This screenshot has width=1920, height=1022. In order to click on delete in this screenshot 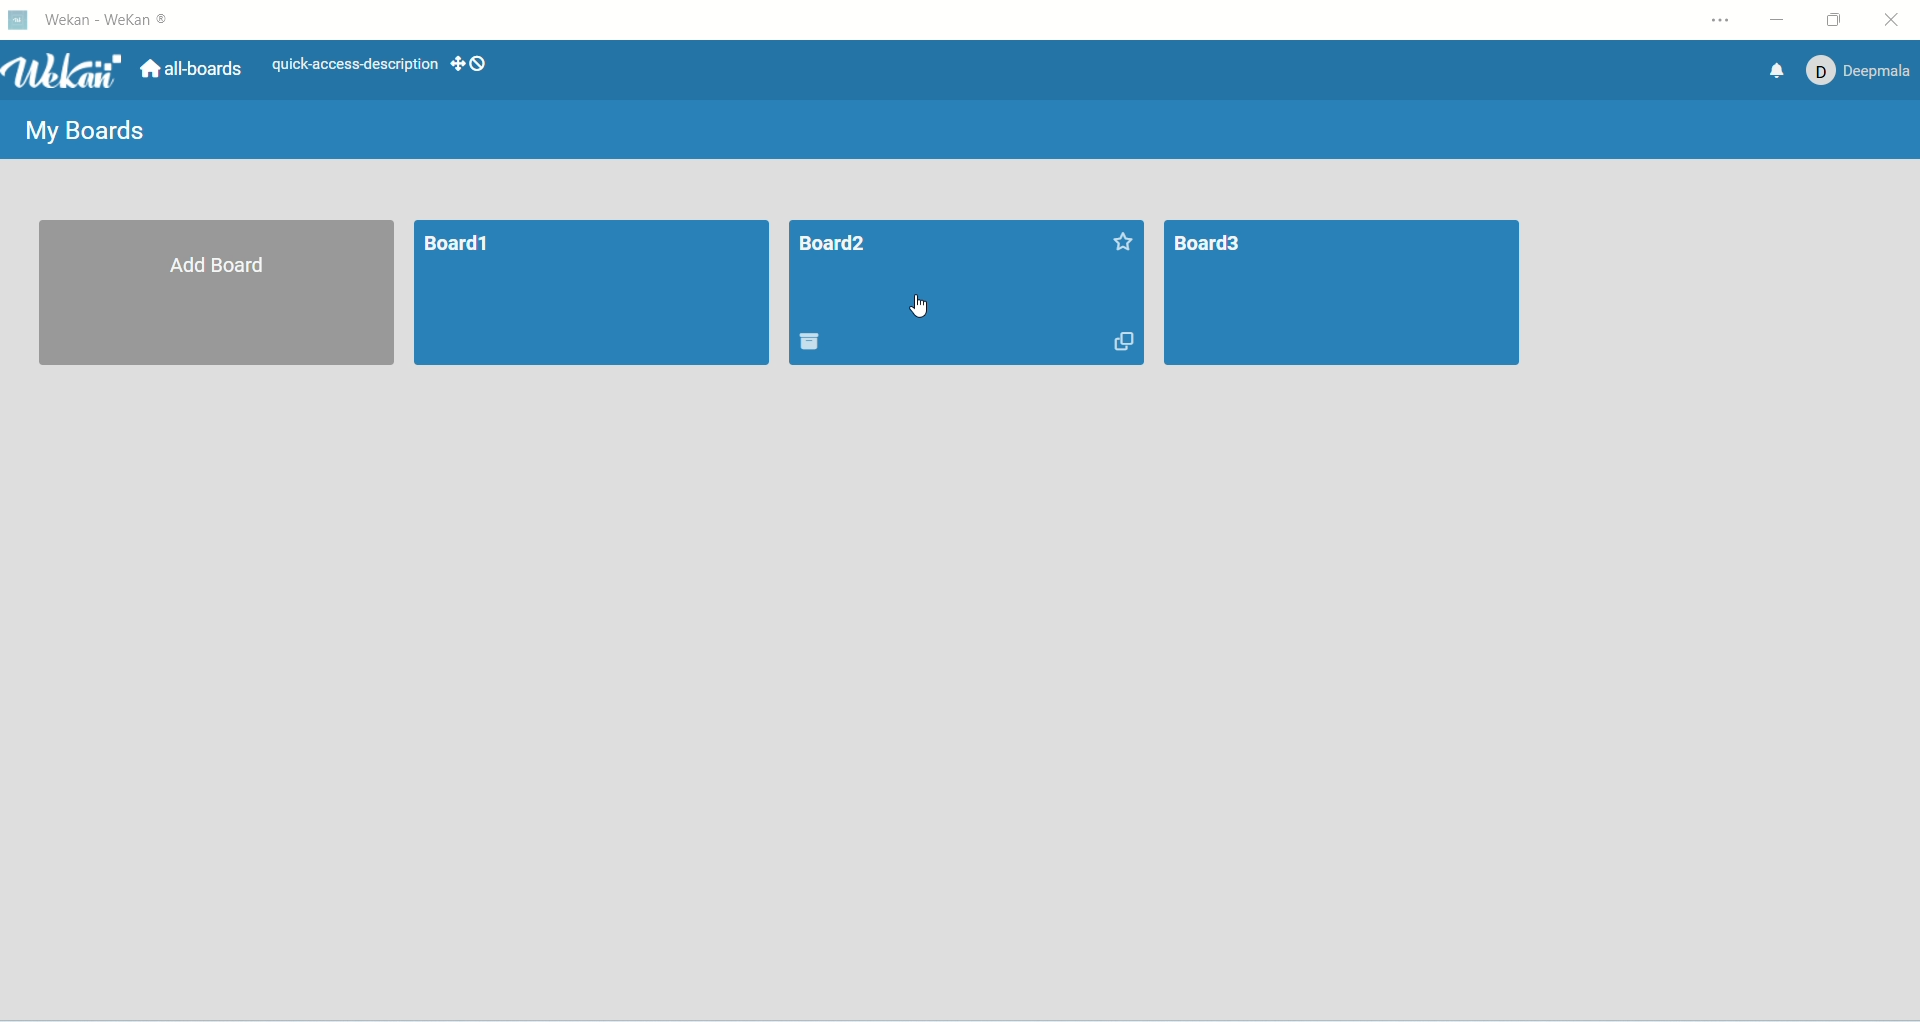, I will do `click(809, 340)`.